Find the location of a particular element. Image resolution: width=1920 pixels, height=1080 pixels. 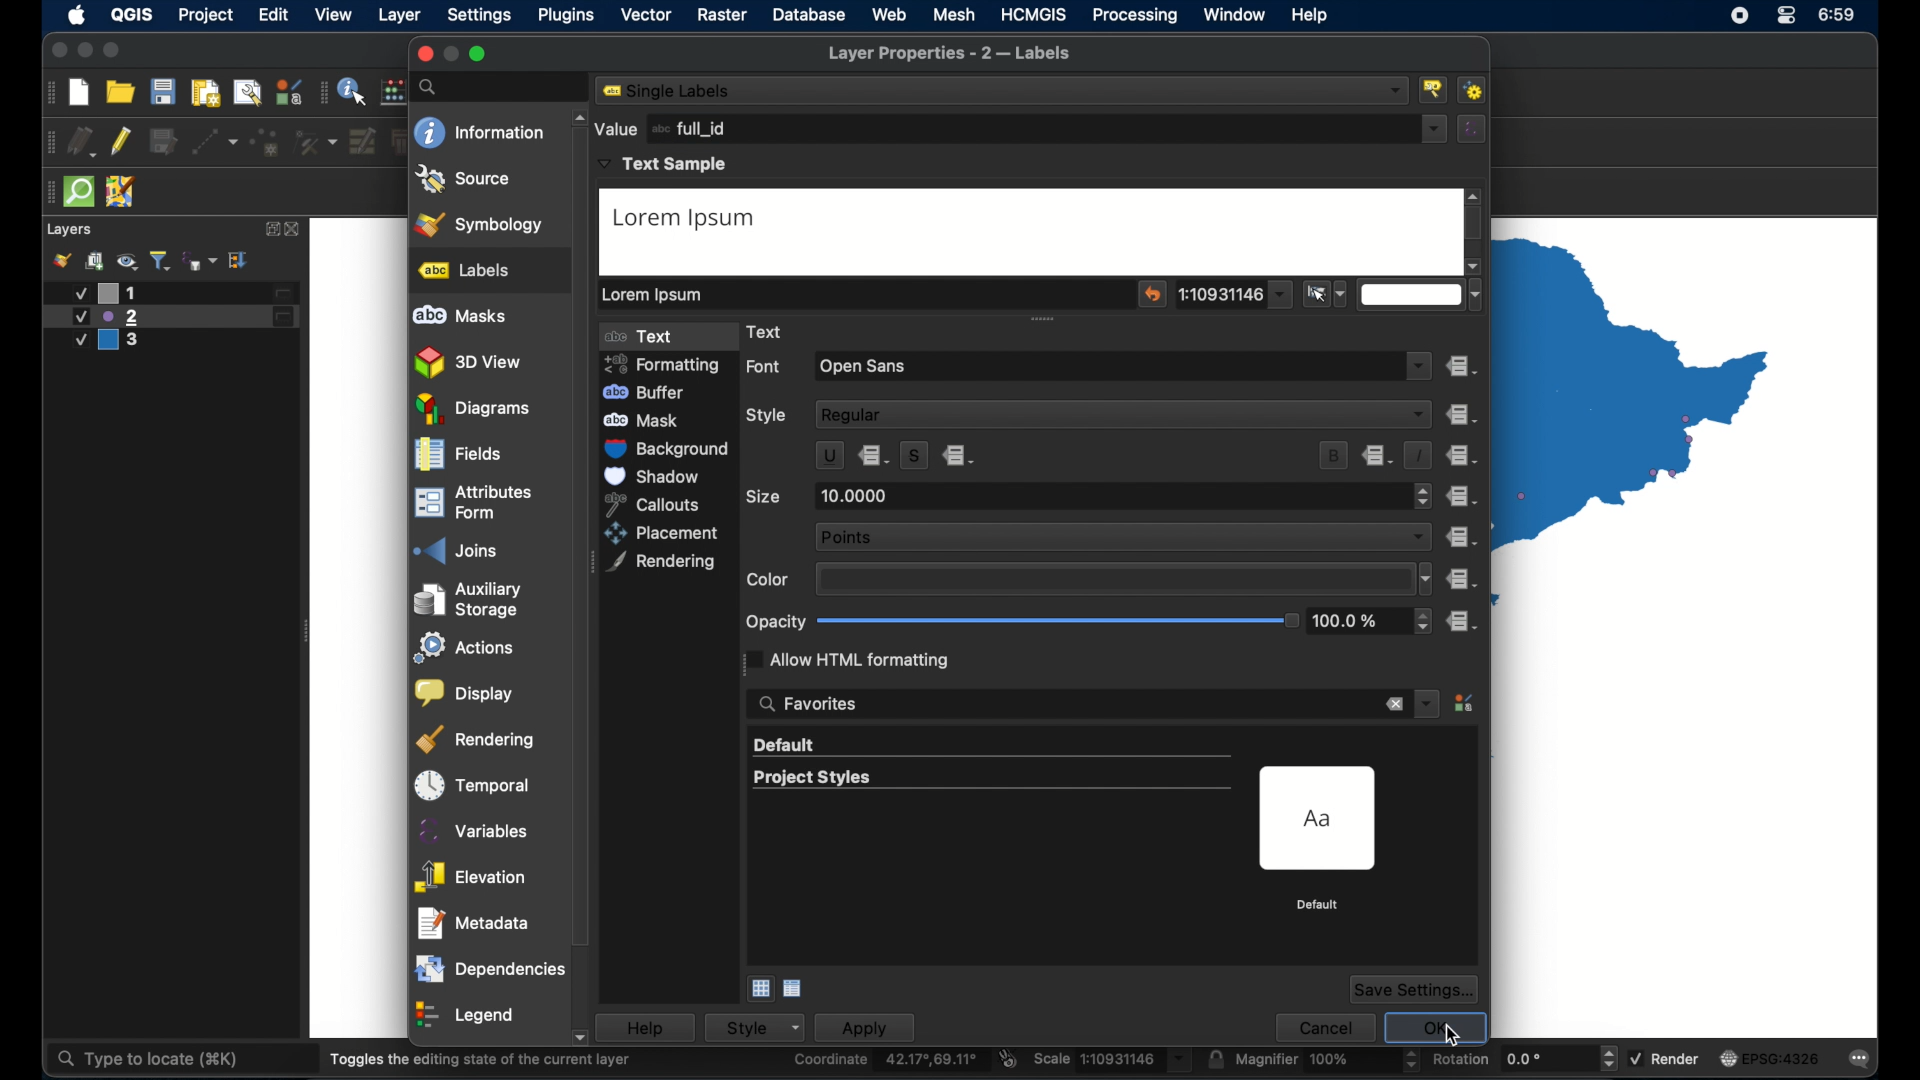

style is located at coordinates (764, 1027).